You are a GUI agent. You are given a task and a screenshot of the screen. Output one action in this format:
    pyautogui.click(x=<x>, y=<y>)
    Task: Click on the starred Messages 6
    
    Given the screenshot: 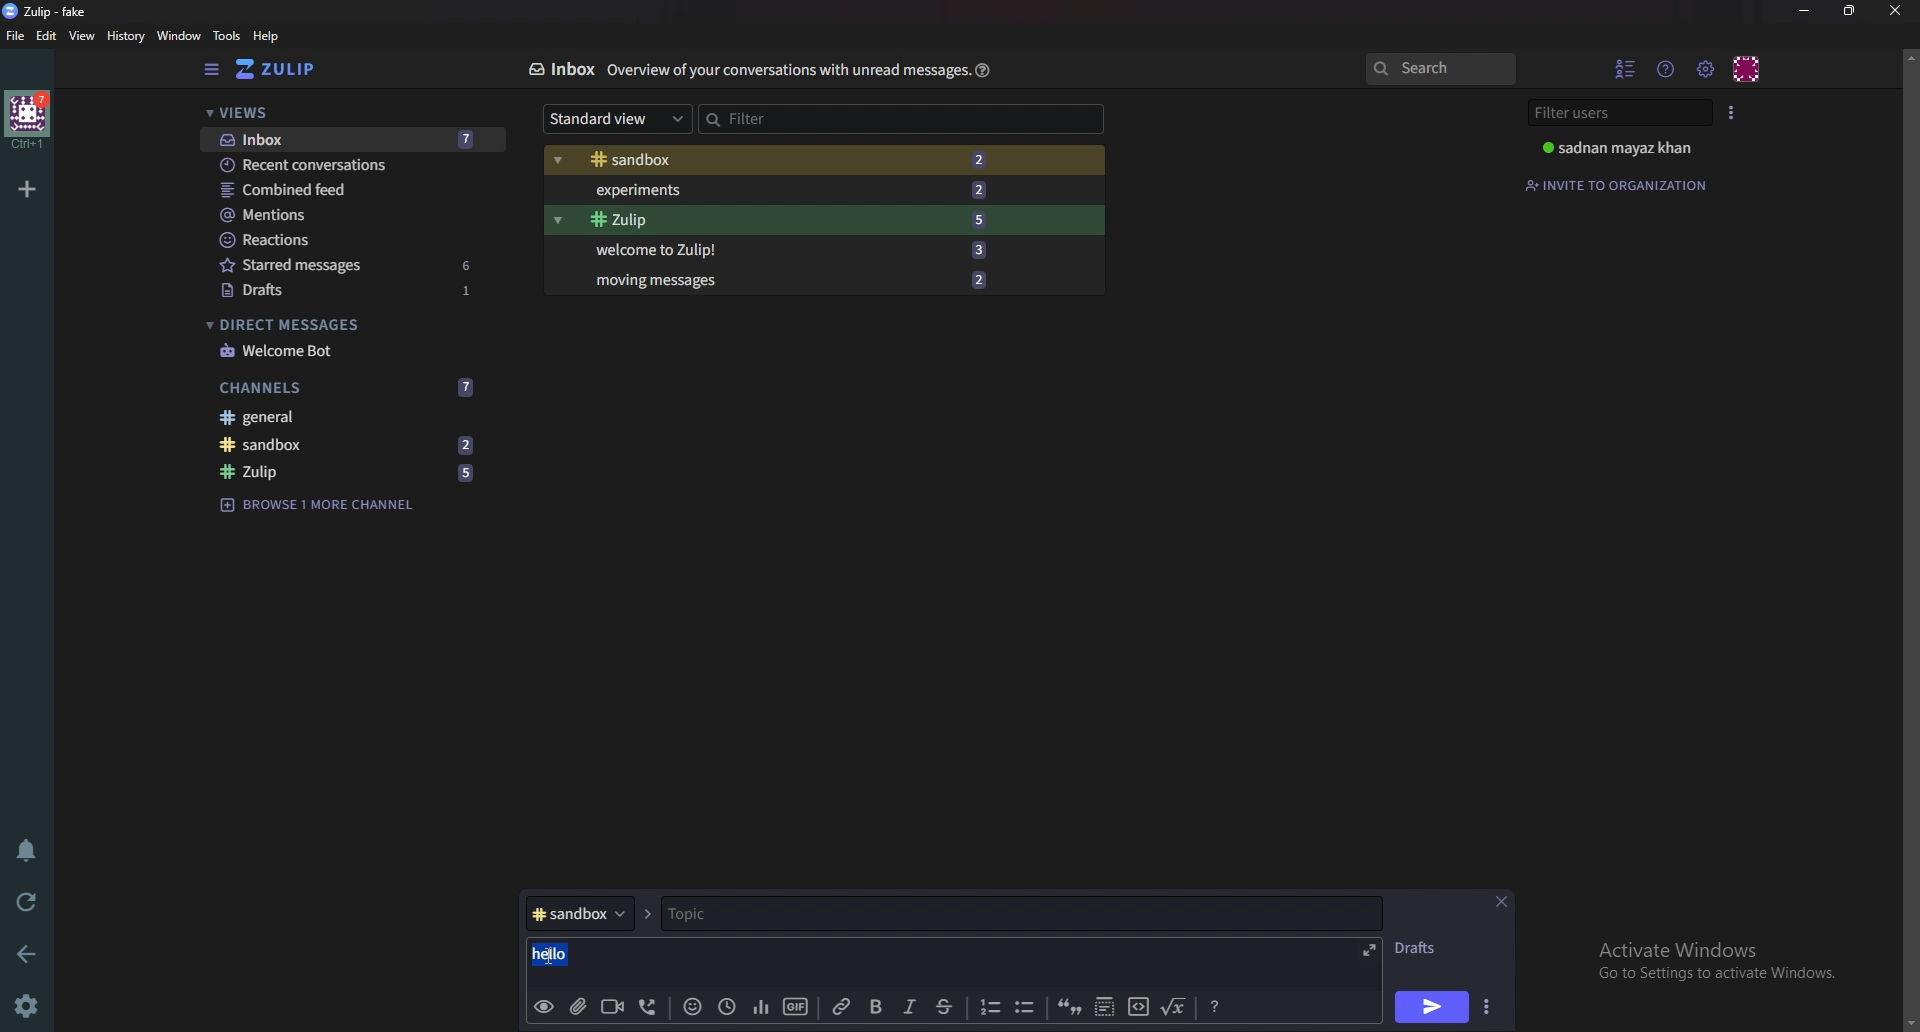 What is the action you would take?
    pyautogui.click(x=348, y=264)
    